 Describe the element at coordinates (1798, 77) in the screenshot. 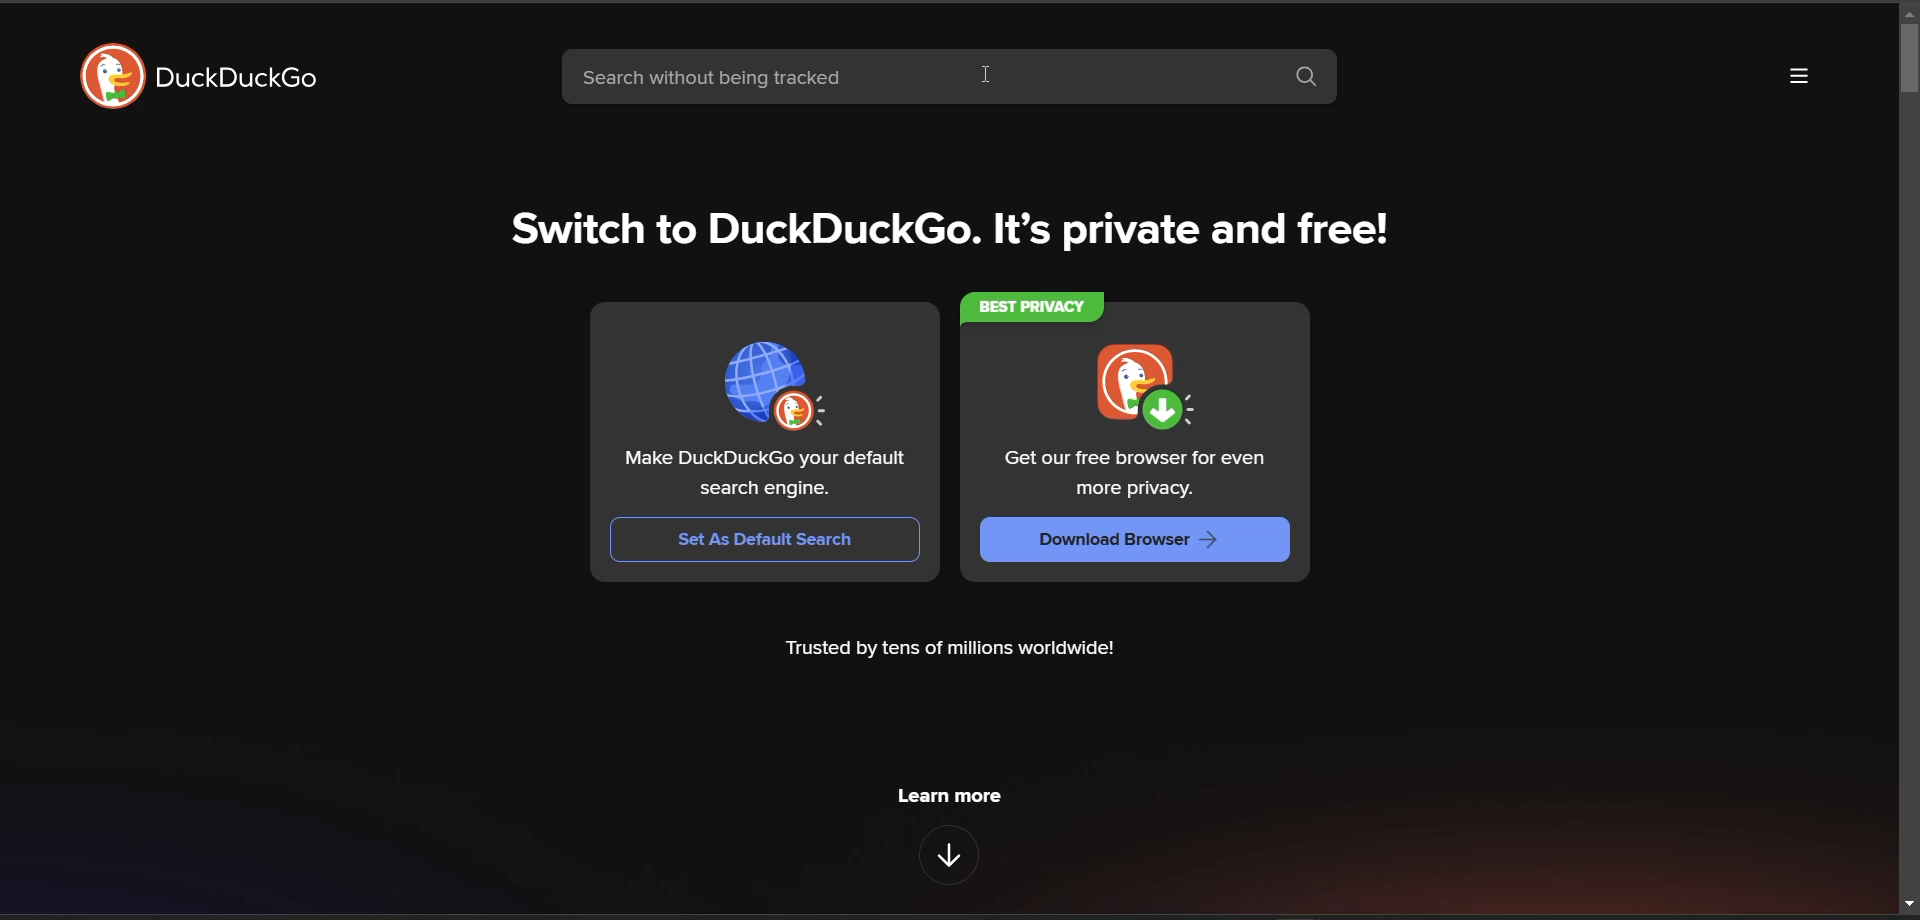

I see `more options` at that location.